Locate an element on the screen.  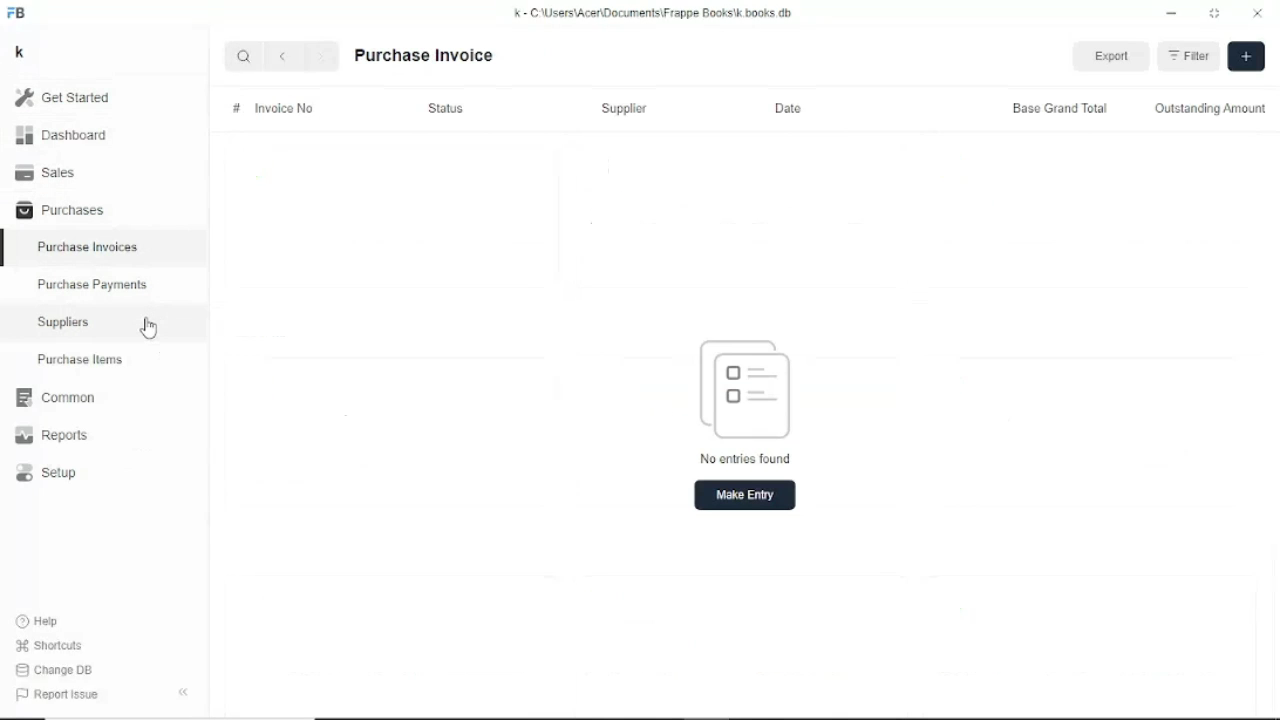
Sales is located at coordinates (48, 173).